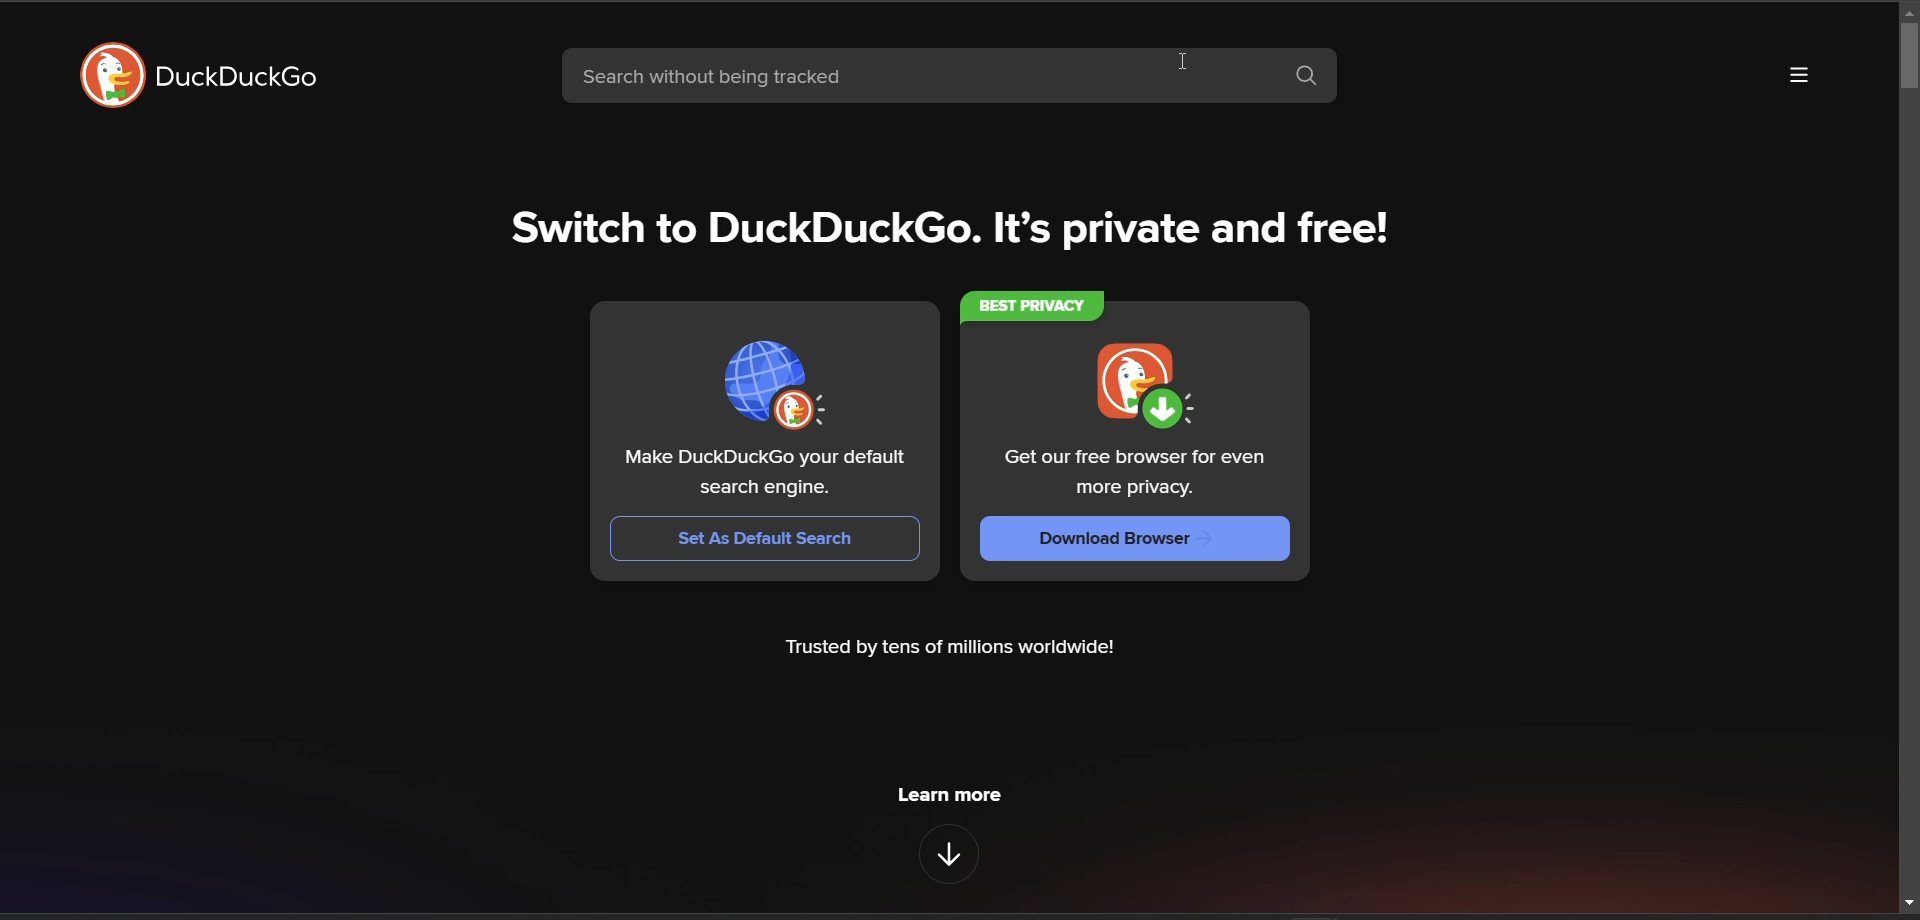 The height and width of the screenshot is (920, 1920). What do you see at coordinates (1146, 386) in the screenshot?
I see `Indicates download browser` at bounding box center [1146, 386].